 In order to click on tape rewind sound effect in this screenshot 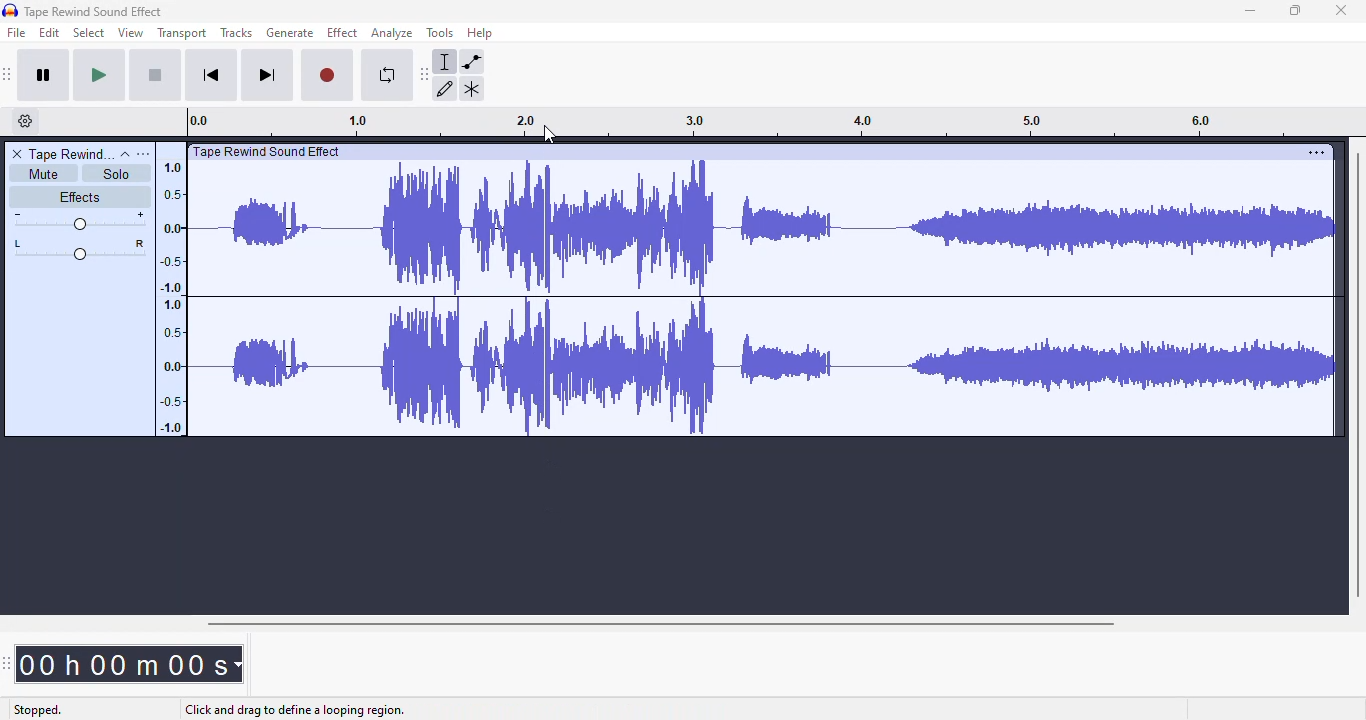, I will do `click(70, 153)`.